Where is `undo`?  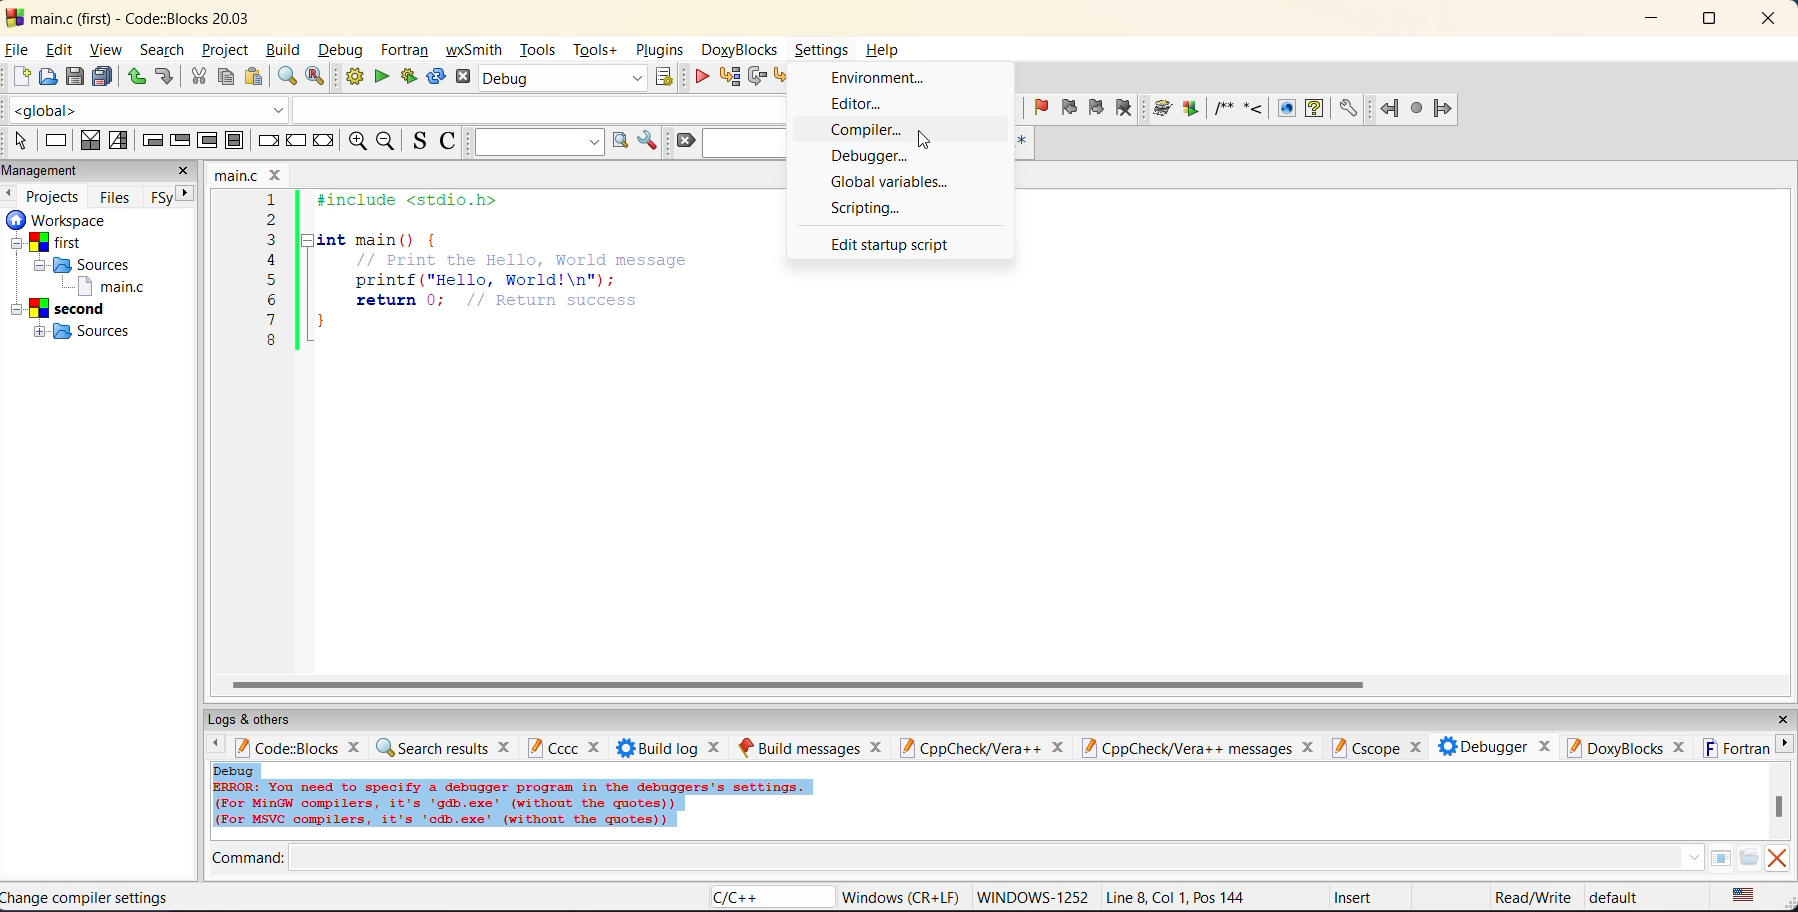 undo is located at coordinates (136, 78).